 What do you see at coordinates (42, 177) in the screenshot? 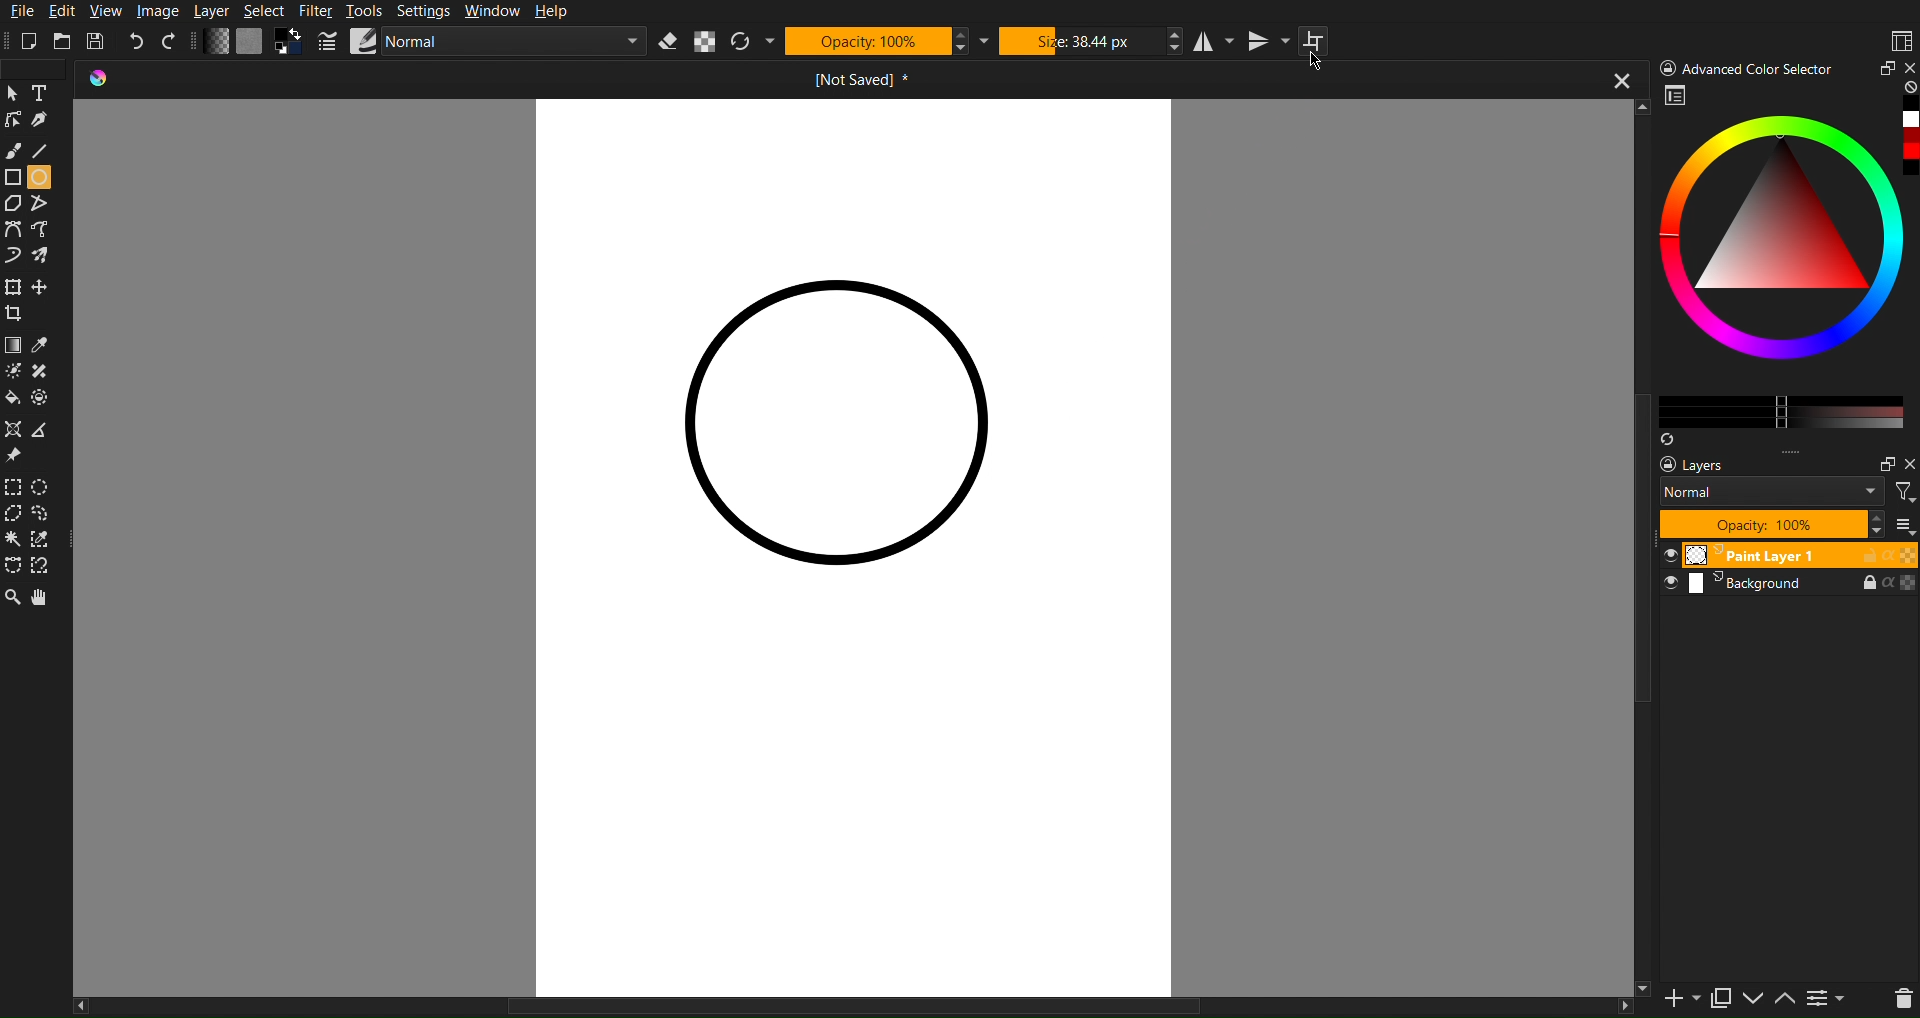
I see `Circle` at bounding box center [42, 177].